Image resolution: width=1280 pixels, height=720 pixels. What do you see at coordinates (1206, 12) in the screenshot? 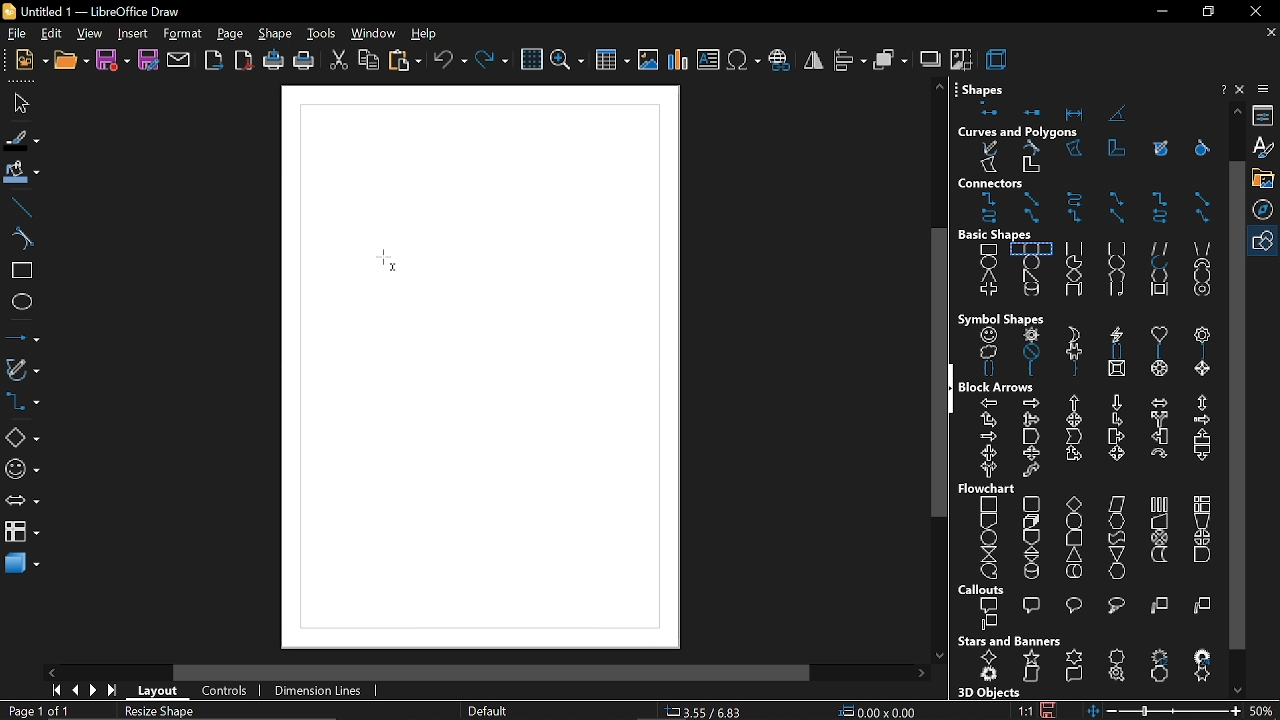
I see `restore down` at bounding box center [1206, 12].